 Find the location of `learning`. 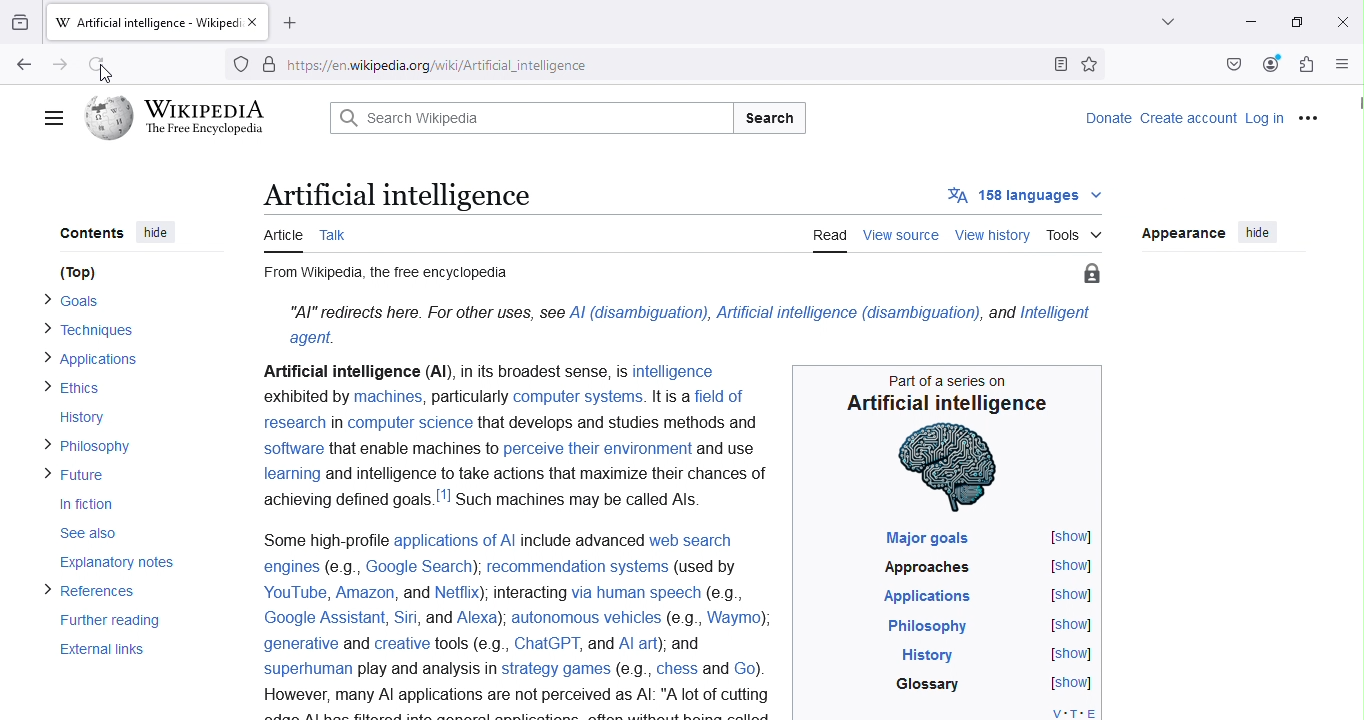

learning is located at coordinates (283, 476).